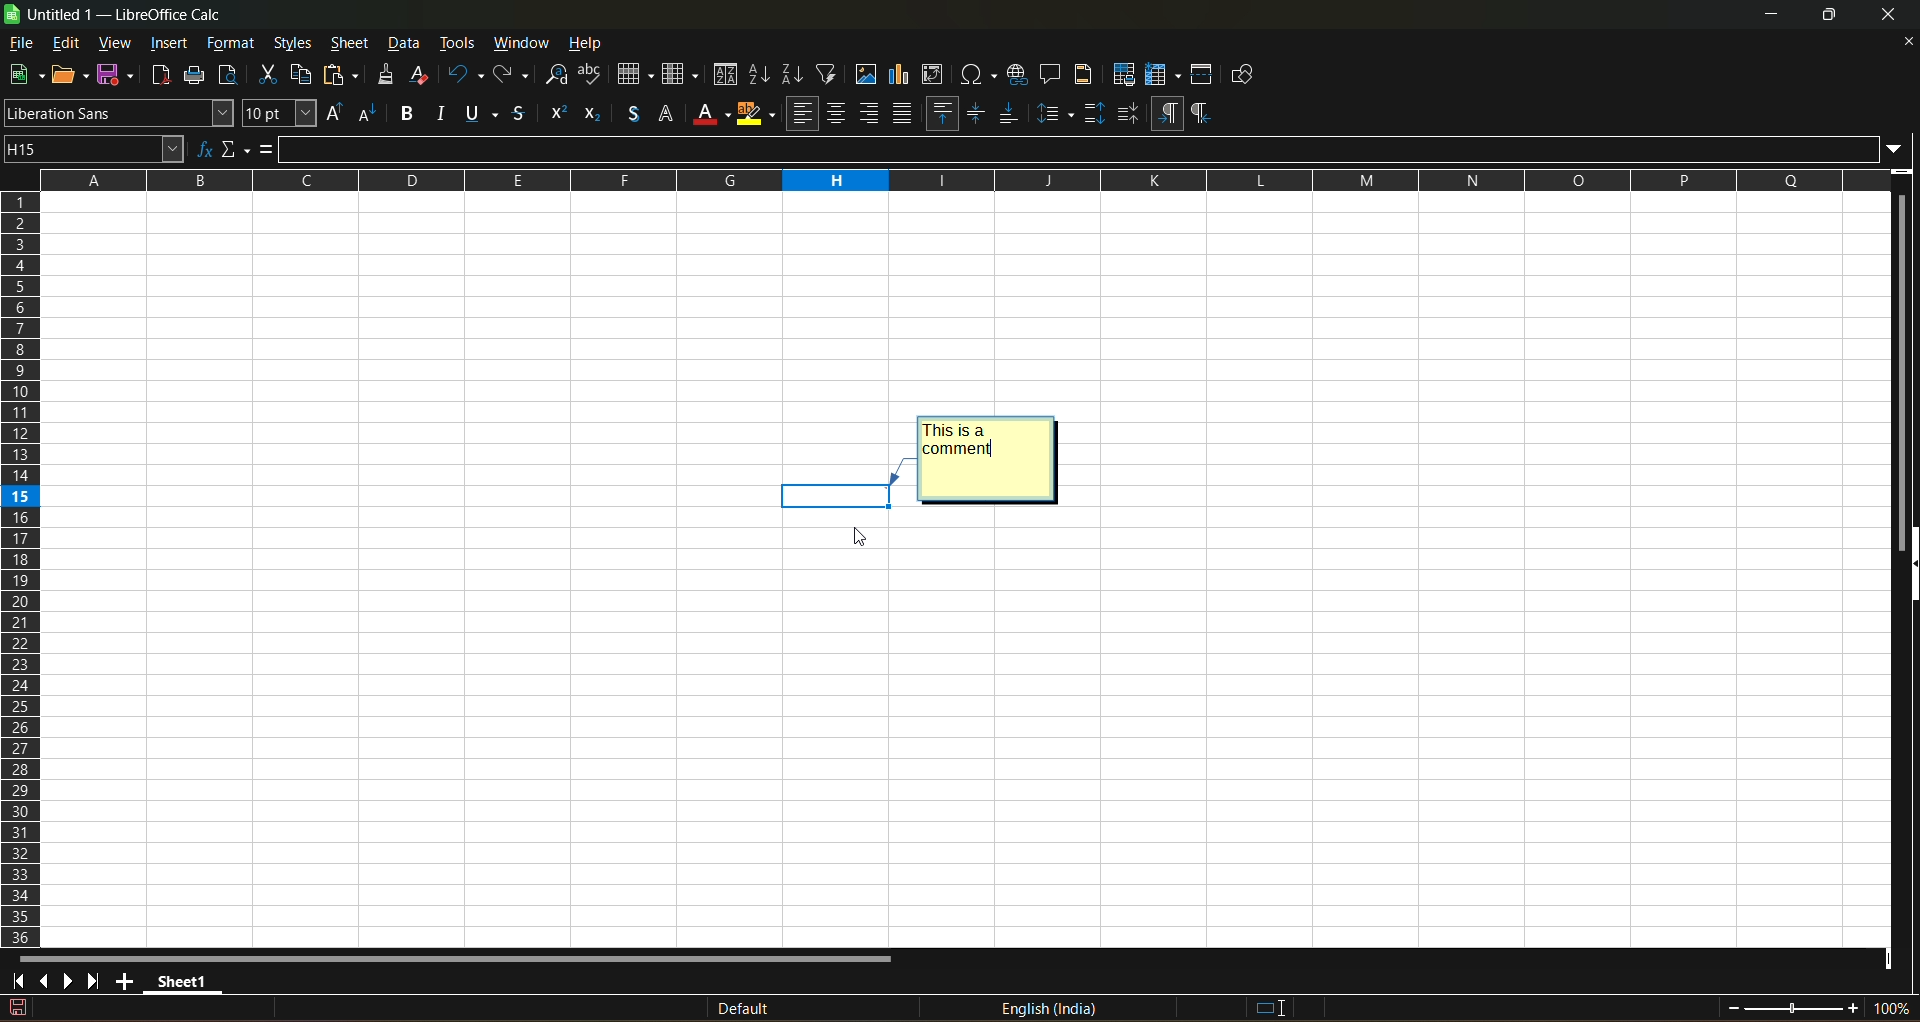 The image size is (1920, 1022). Describe the element at coordinates (297, 44) in the screenshot. I see `styles` at that location.